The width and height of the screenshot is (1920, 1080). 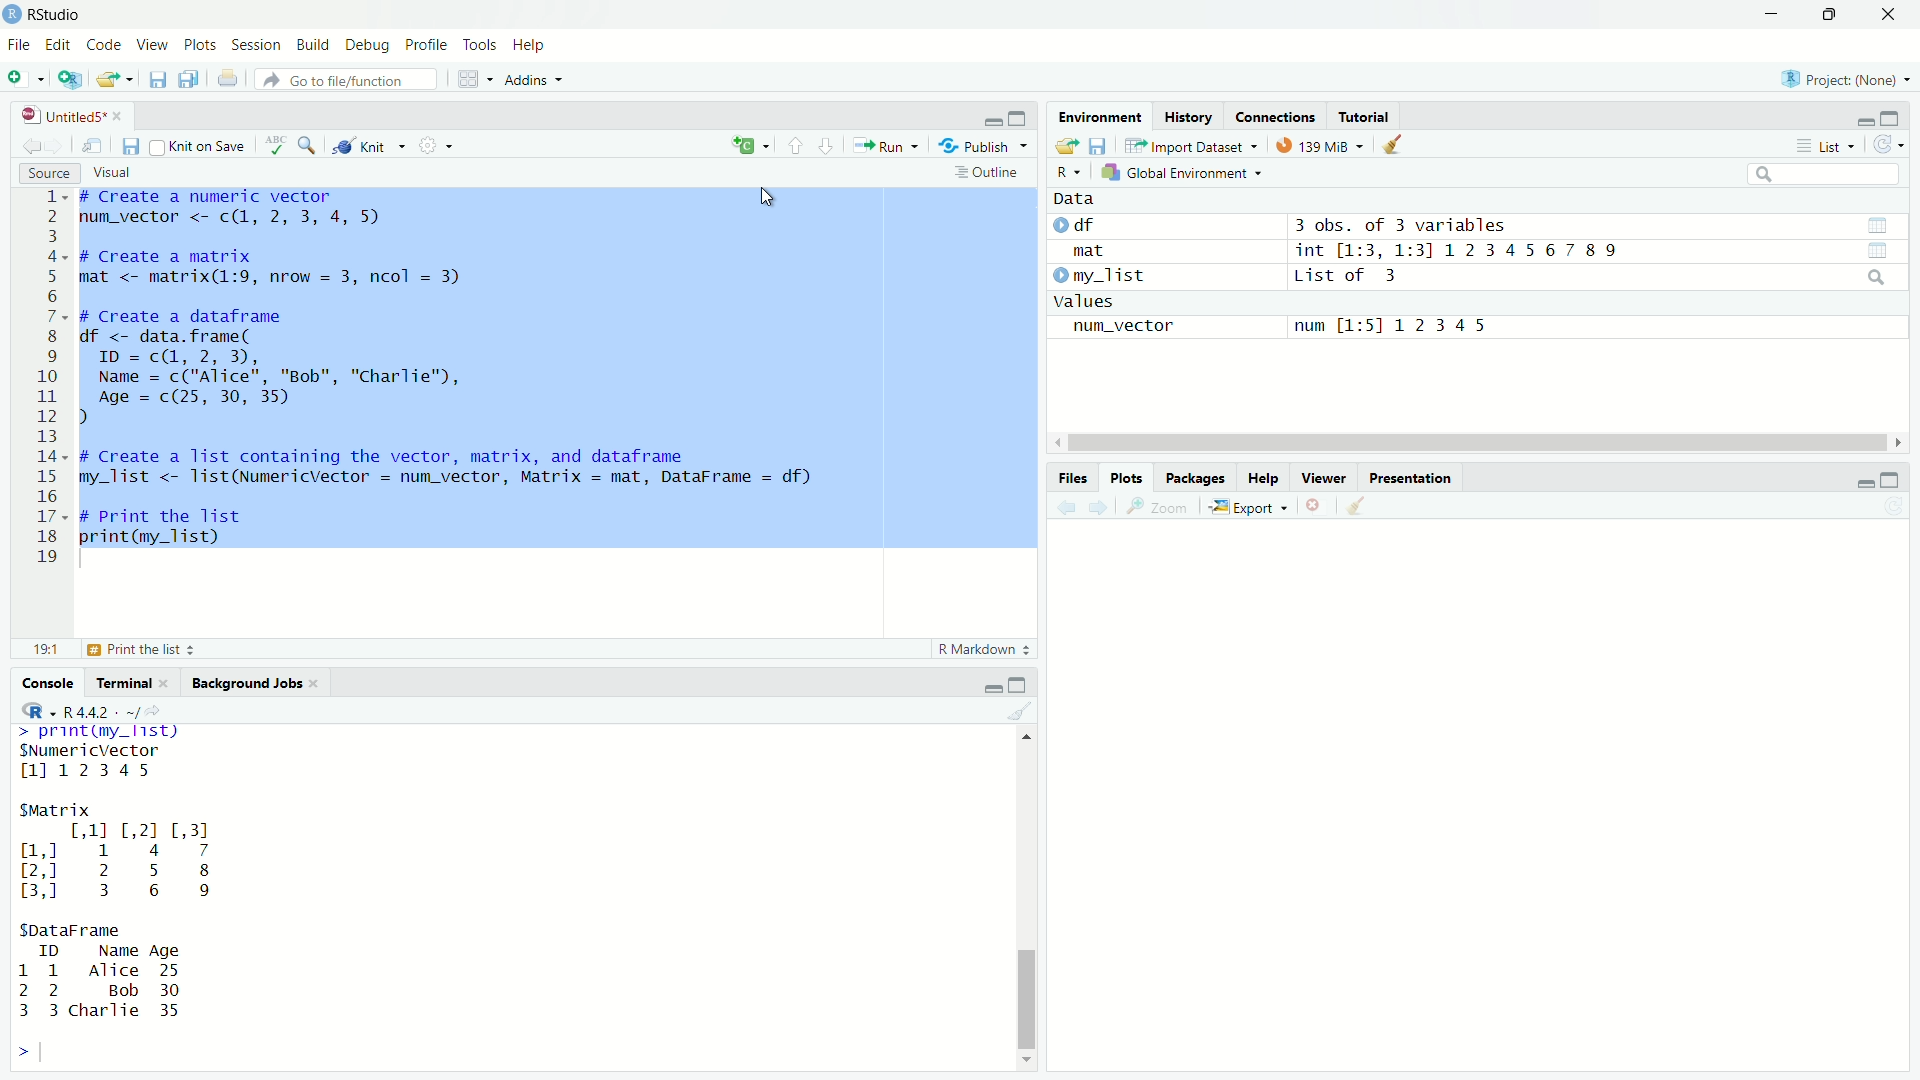 I want to click on minimise, so click(x=990, y=684).